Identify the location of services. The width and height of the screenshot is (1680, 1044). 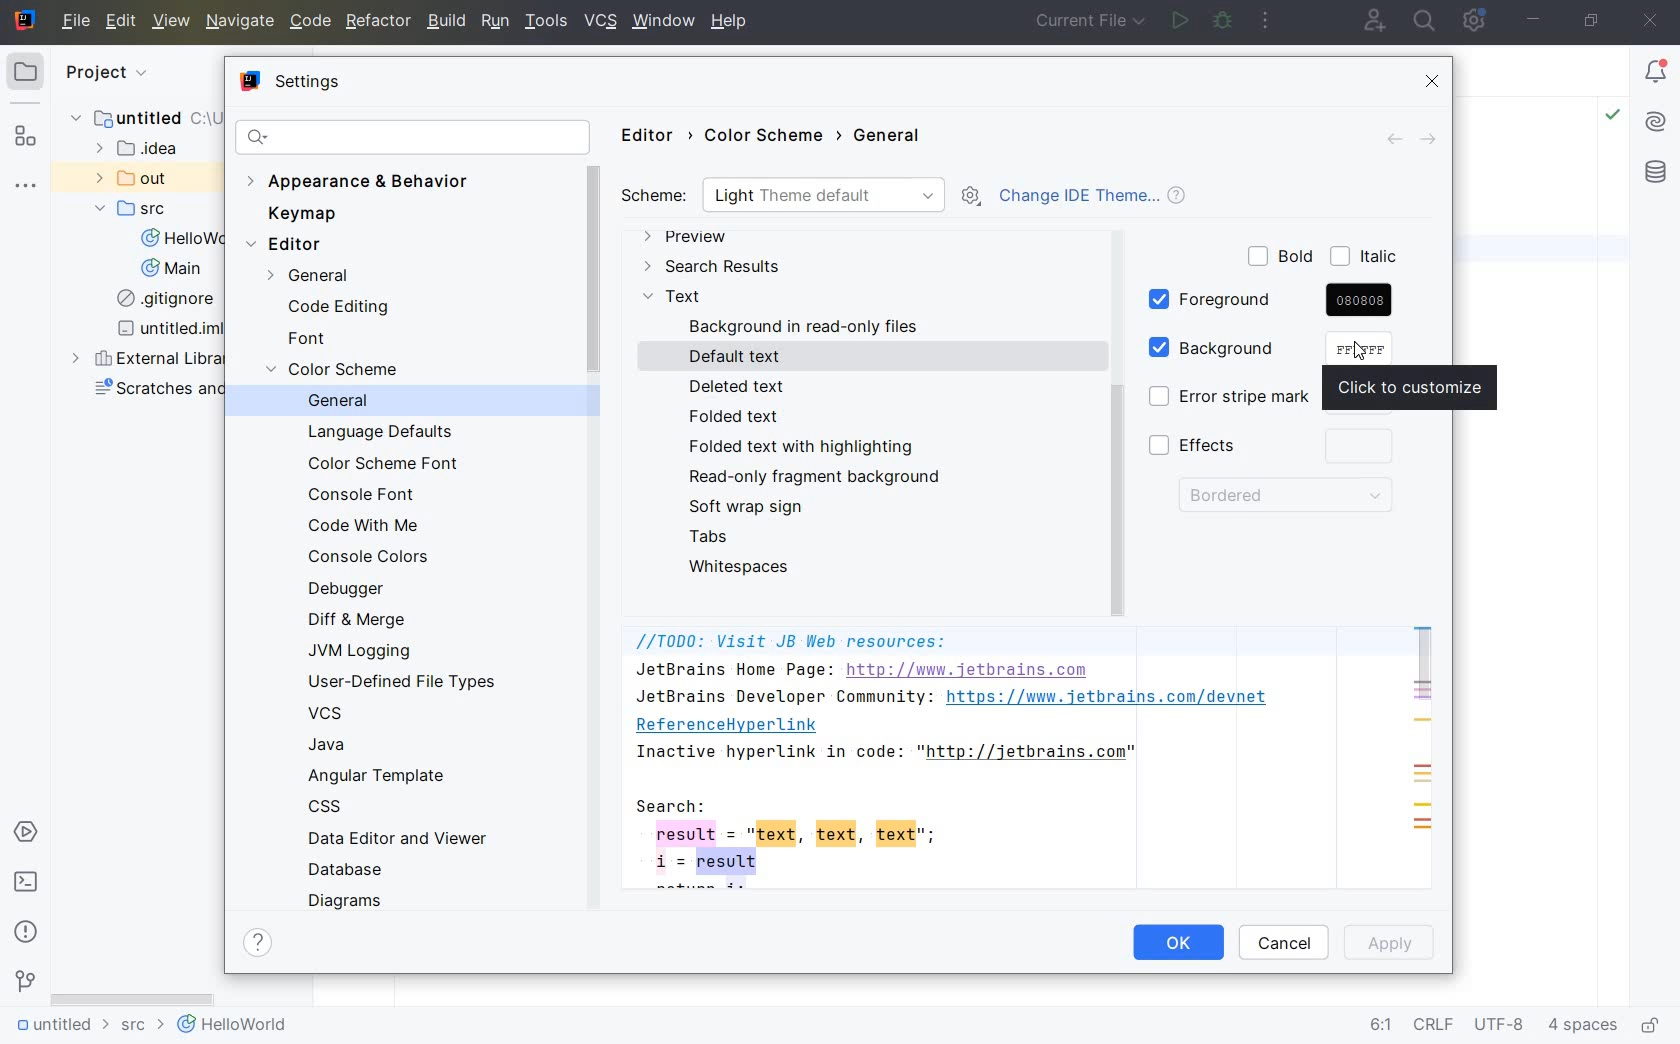
(25, 833).